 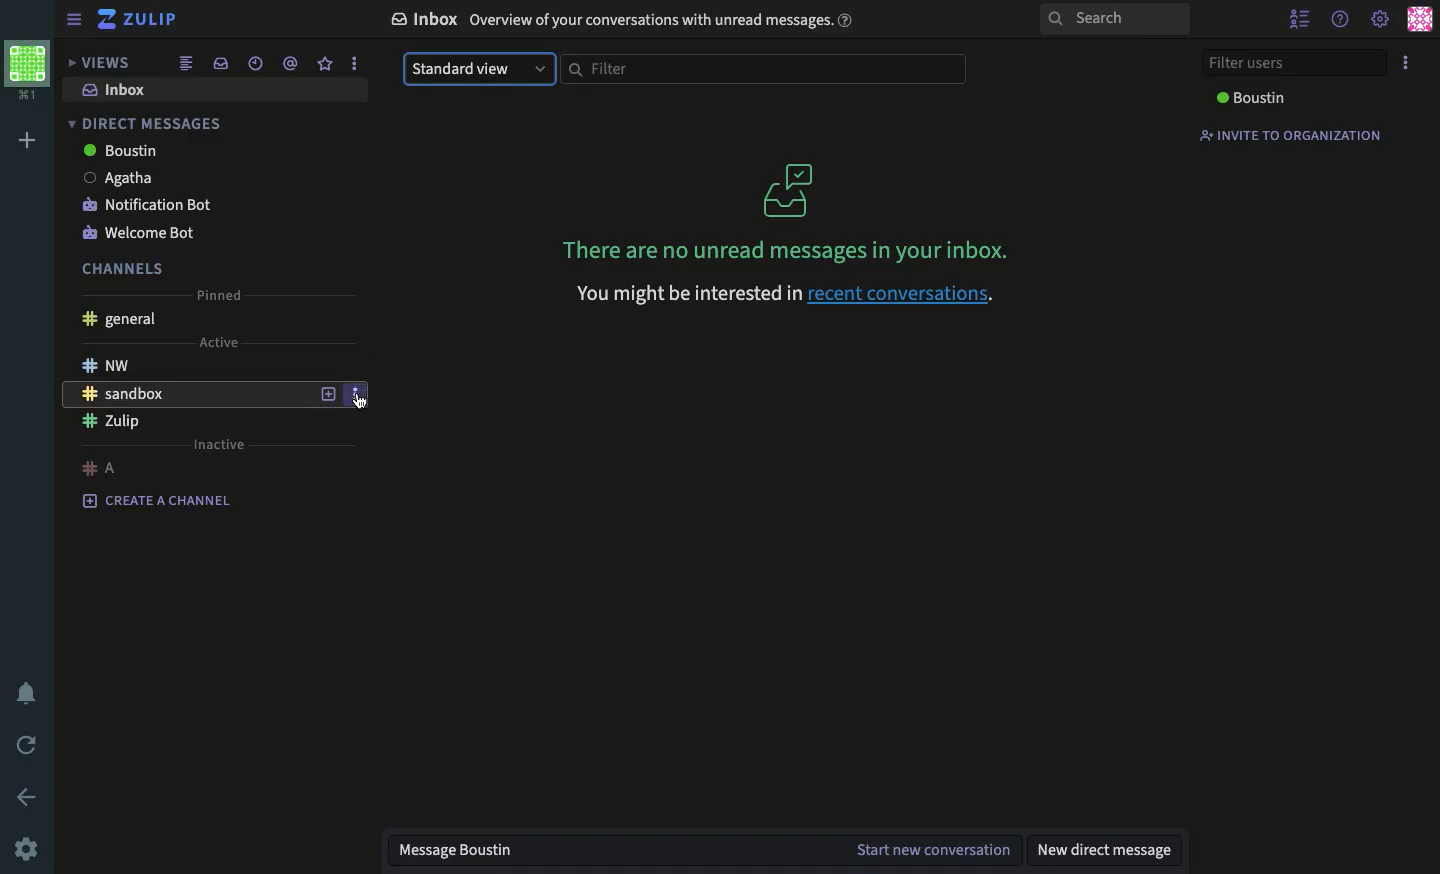 What do you see at coordinates (1287, 134) in the screenshot?
I see `invite to organization` at bounding box center [1287, 134].